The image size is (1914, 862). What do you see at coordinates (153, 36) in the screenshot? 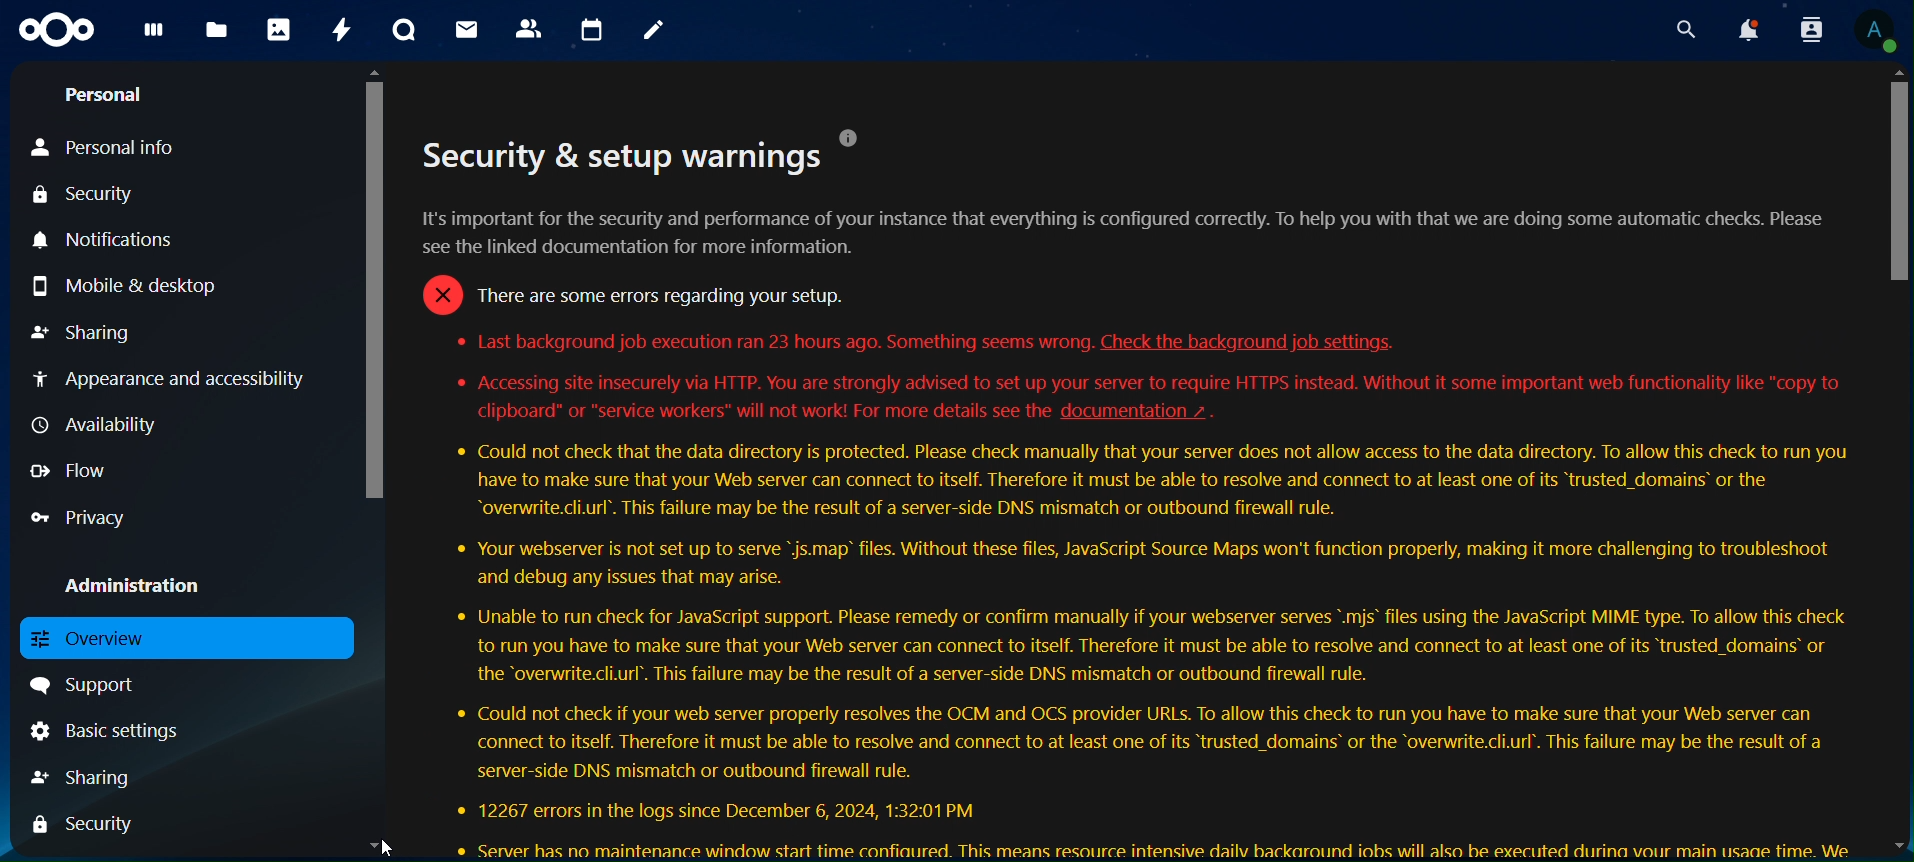
I see `dashboard` at bounding box center [153, 36].